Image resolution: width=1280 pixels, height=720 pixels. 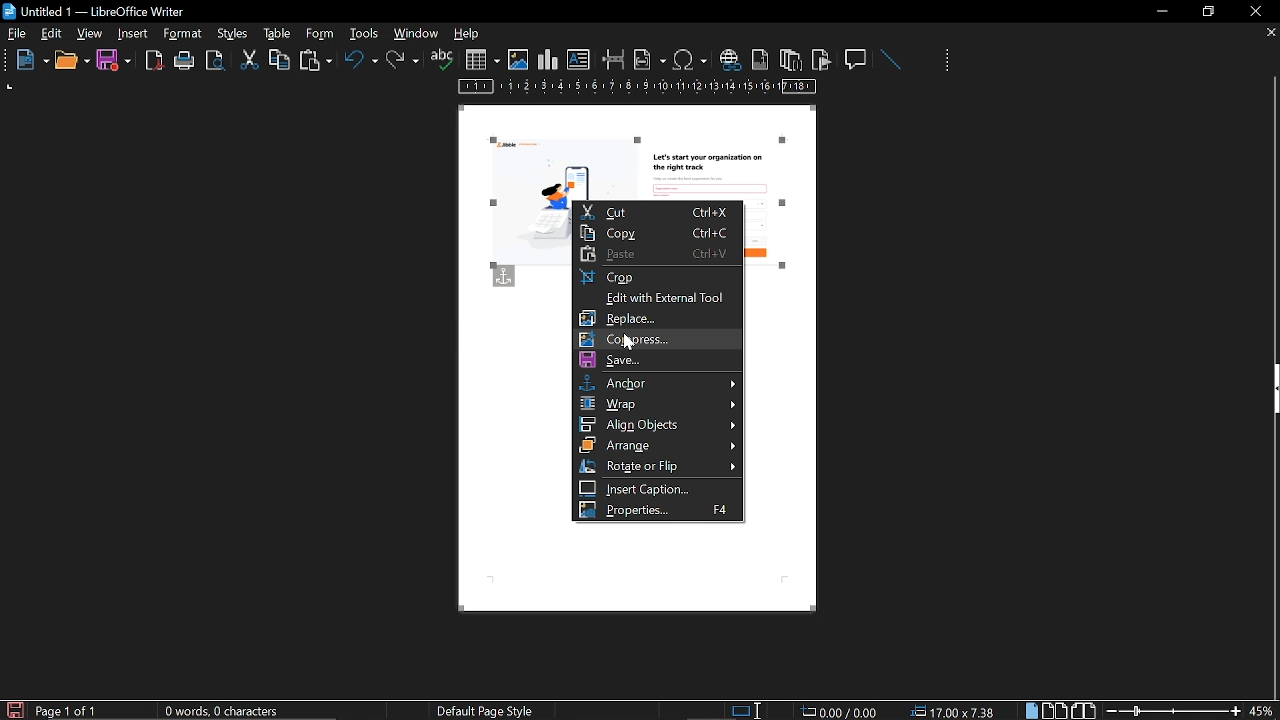 What do you see at coordinates (1211, 11) in the screenshot?
I see `restore down` at bounding box center [1211, 11].